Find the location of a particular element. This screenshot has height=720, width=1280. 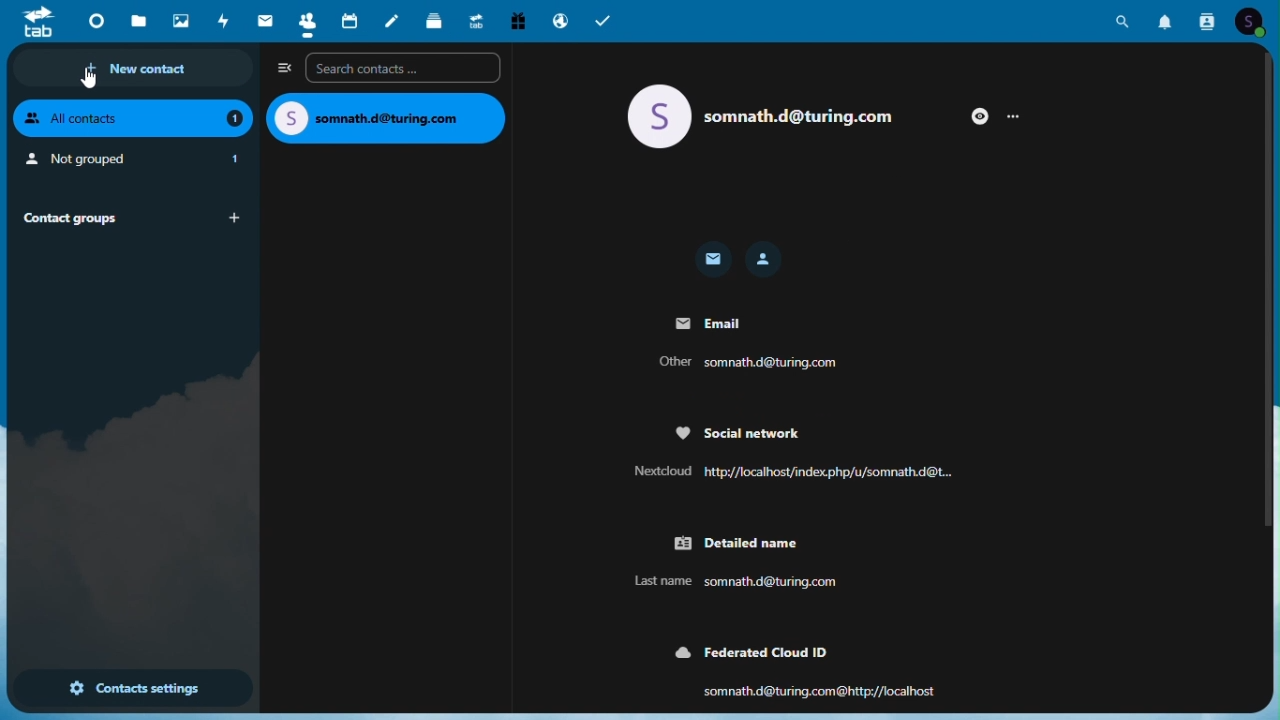

Email details is located at coordinates (786, 345).